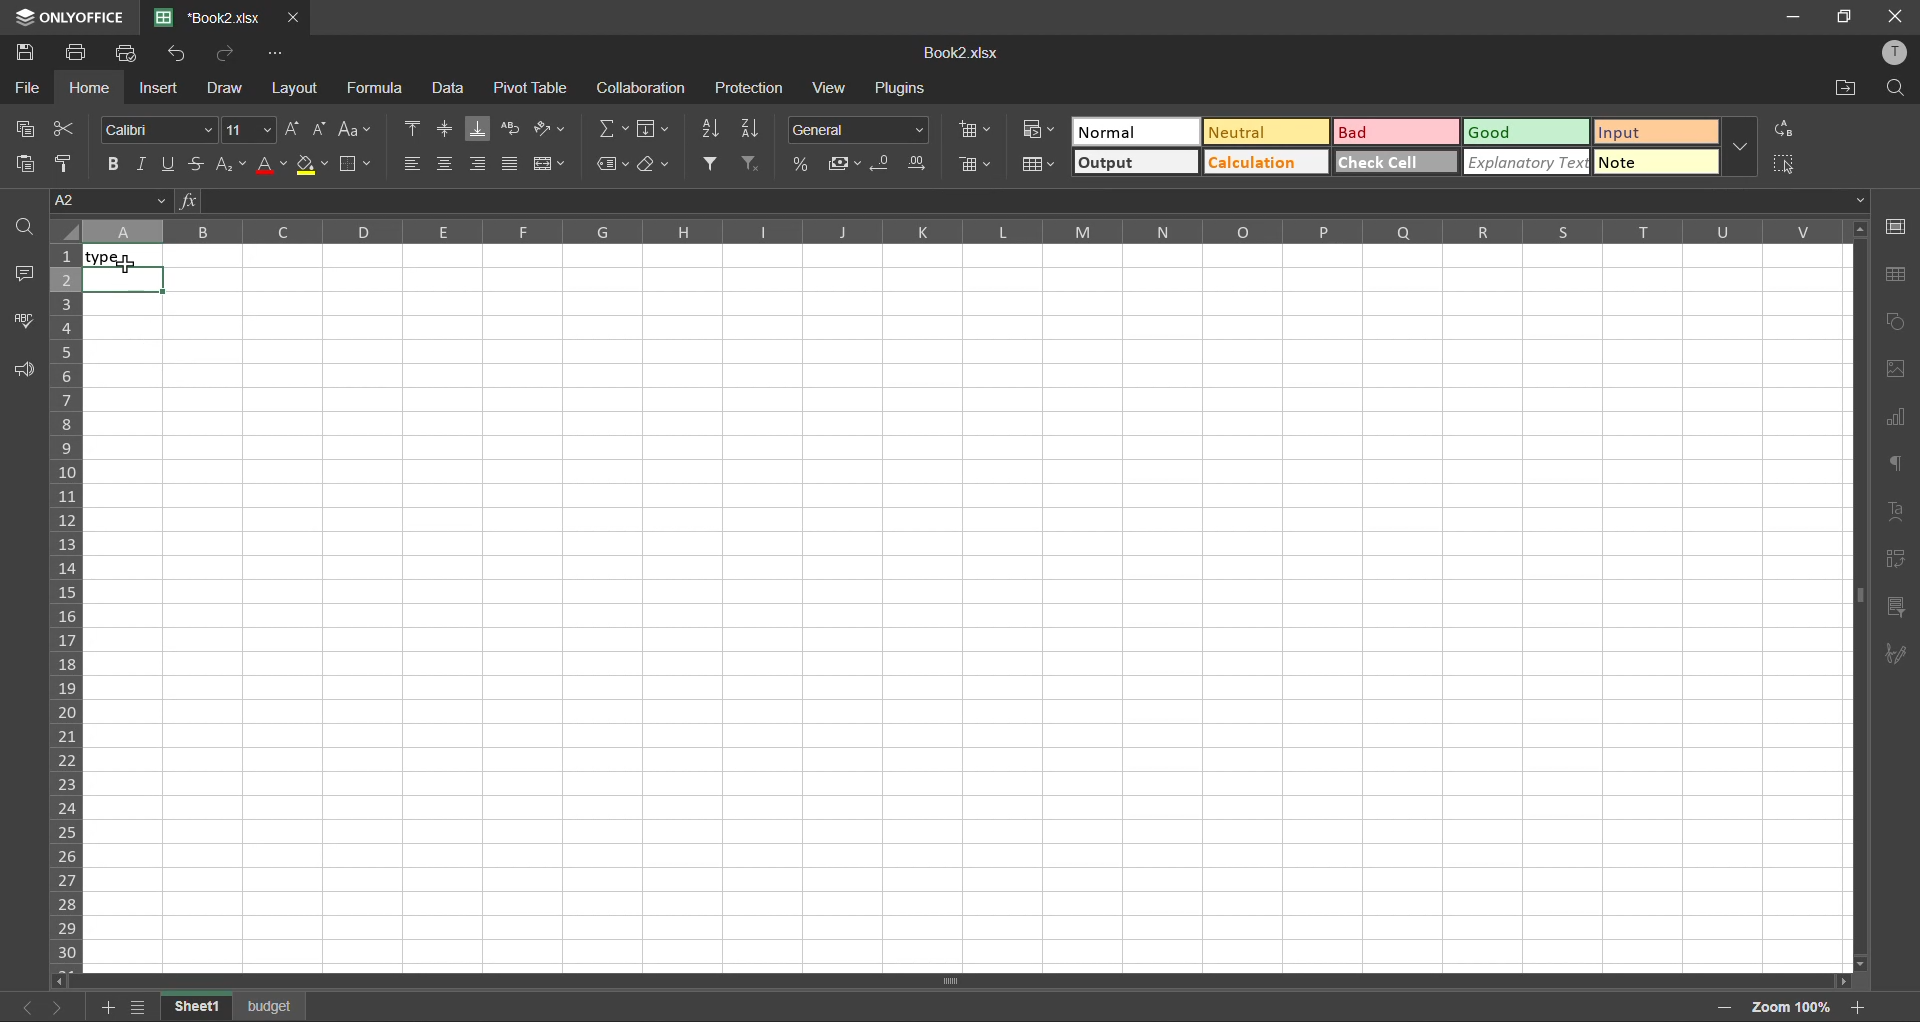 This screenshot has height=1022, width=1920. I want to click on layout, so click(298, 90).